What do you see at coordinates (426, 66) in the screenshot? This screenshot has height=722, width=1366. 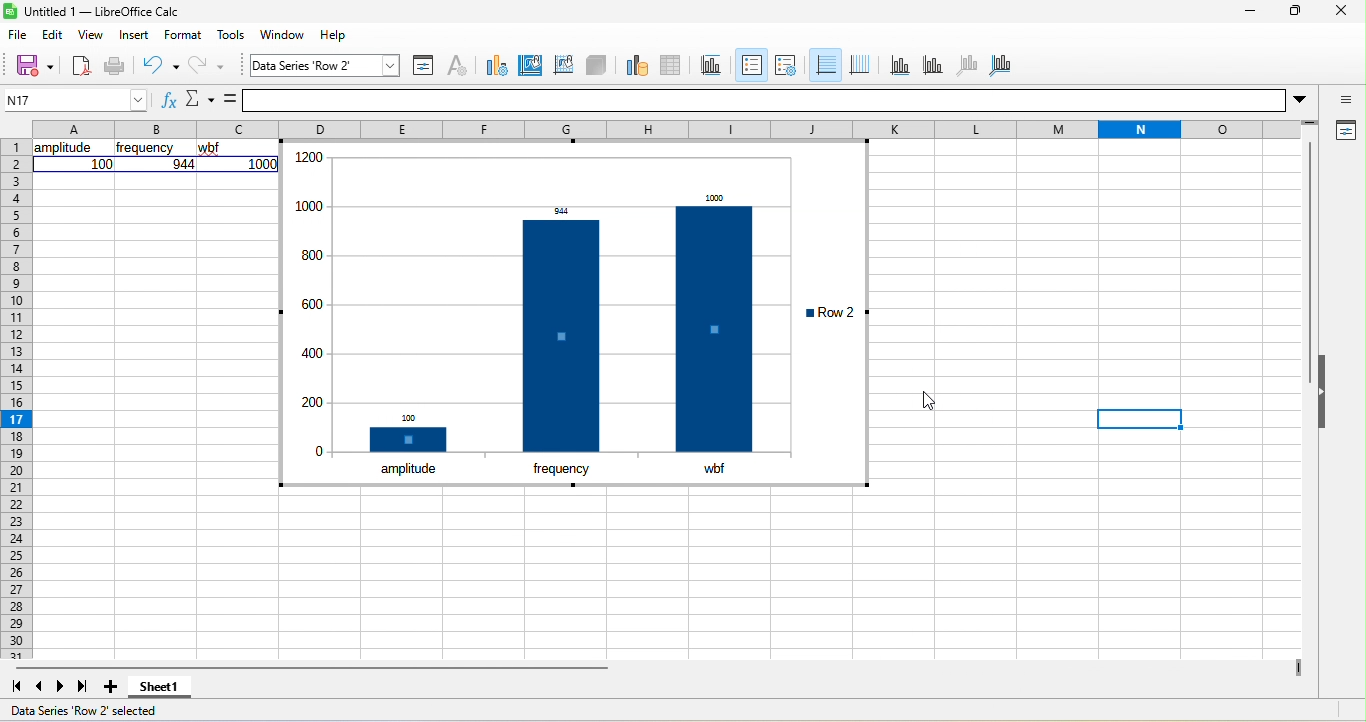 I see `format selection` at bounding box center [426, 66].